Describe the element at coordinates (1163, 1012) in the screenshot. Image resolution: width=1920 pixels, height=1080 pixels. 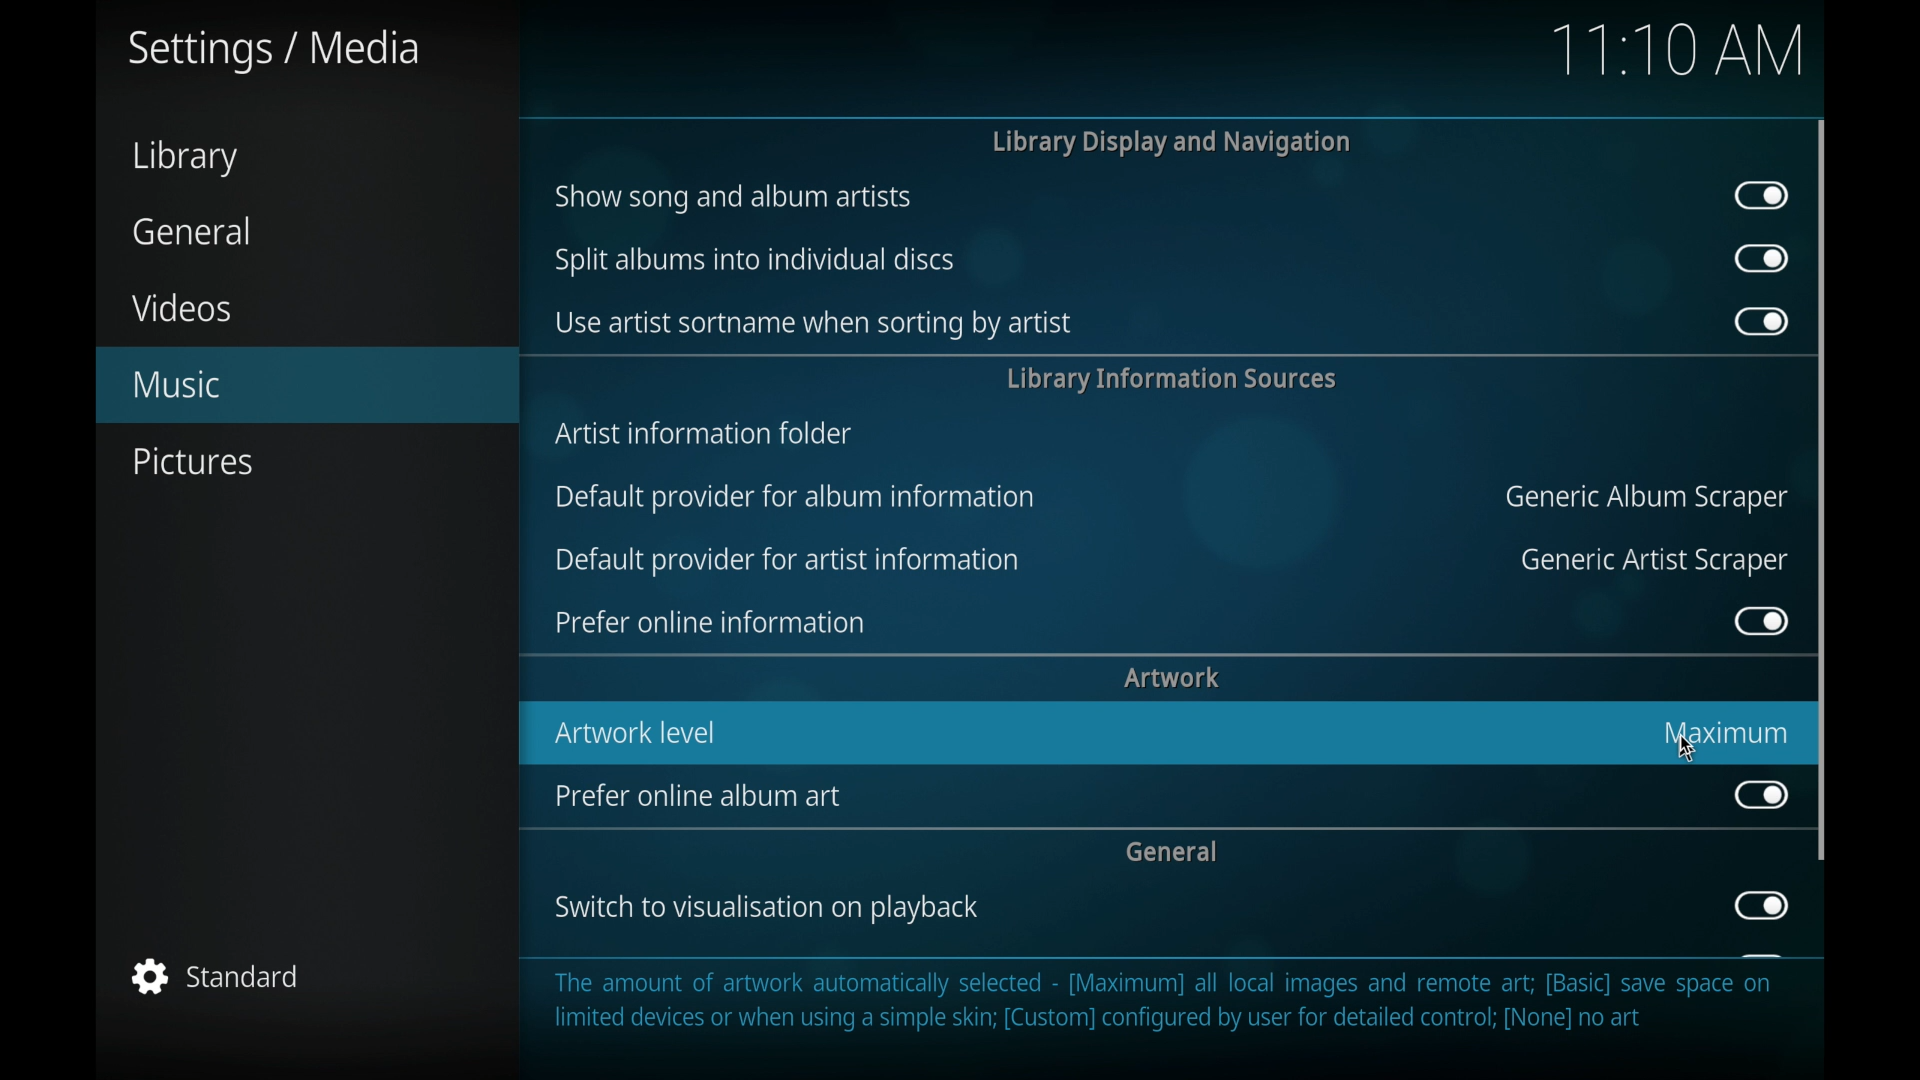
I see `The amount of artwork automatically selected - [Maximum] all local images and remote art; [Basic] save space on
limited devices or when using a simple skin; [Custom] configured by user for detailed control; [None] no art` at that location.